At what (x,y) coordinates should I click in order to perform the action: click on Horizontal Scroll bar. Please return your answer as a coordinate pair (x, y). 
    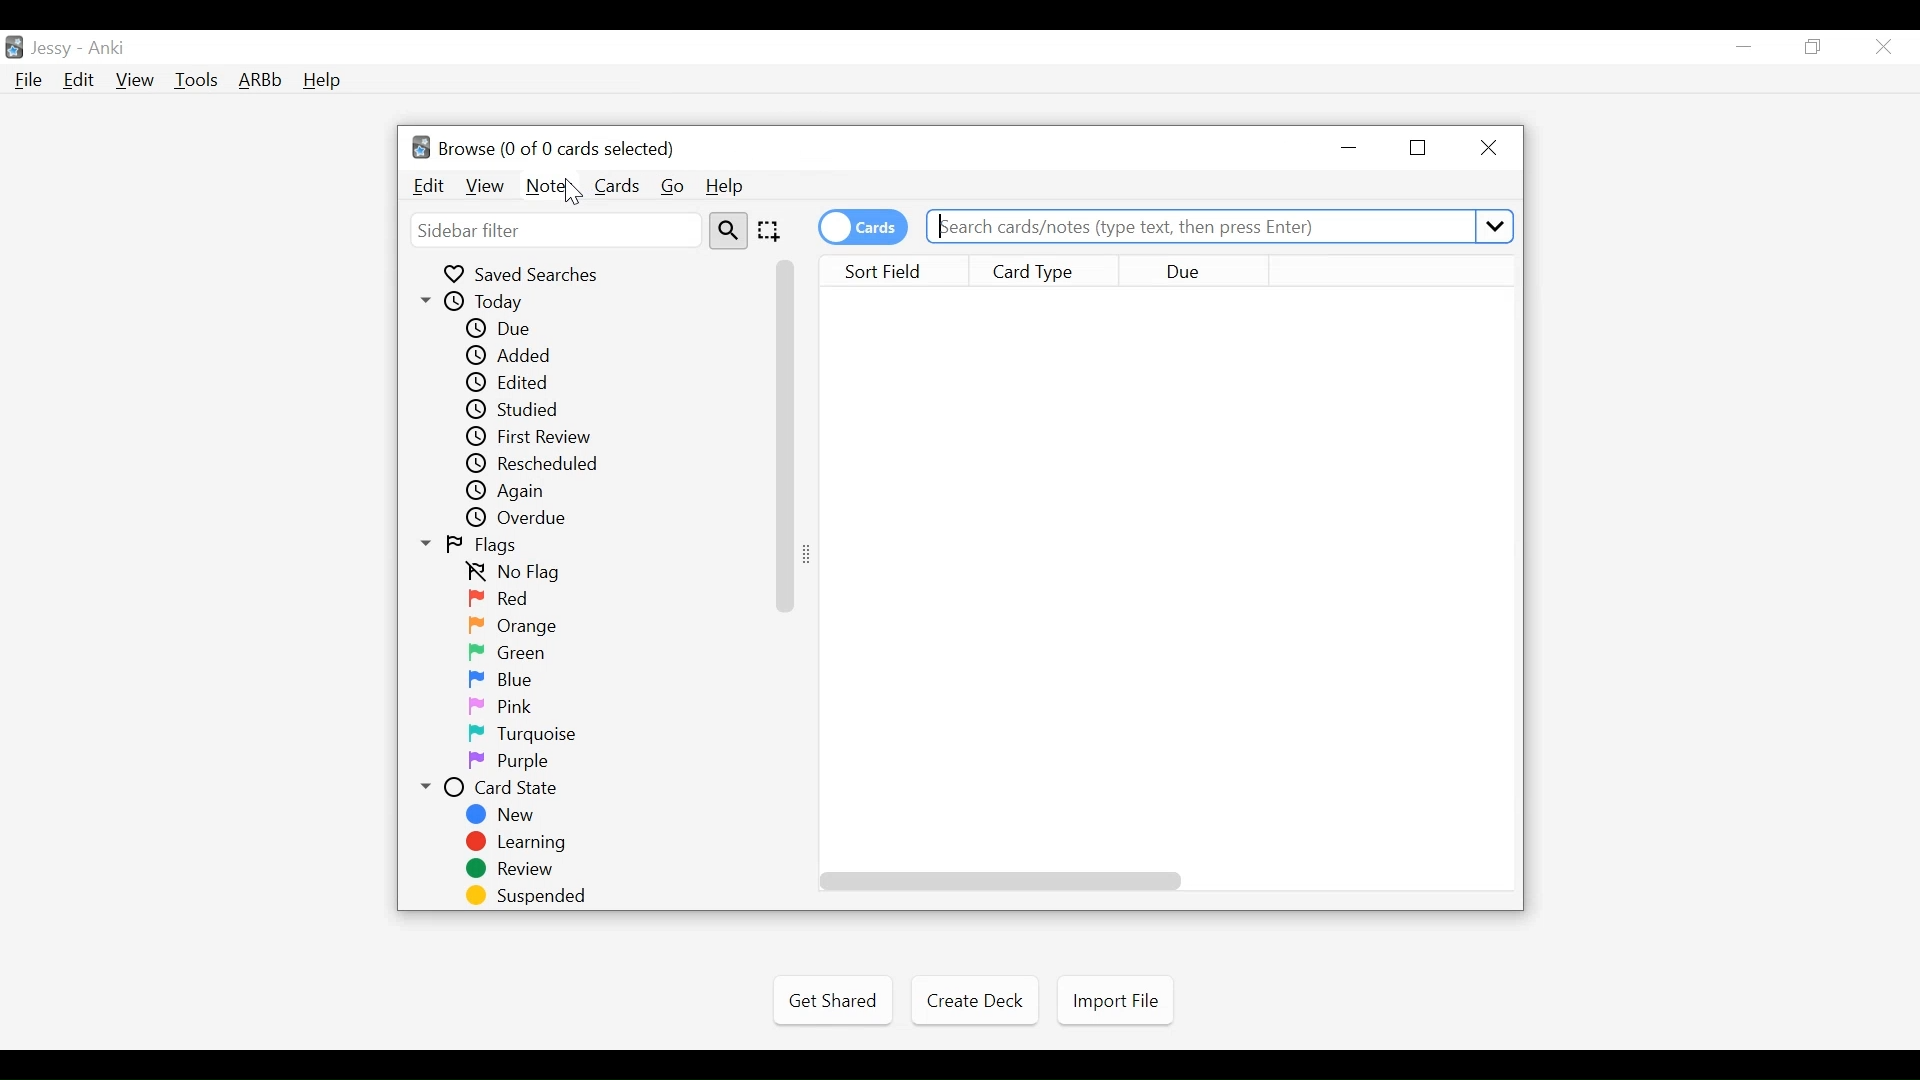
    Looking at the image, I should click on (1001, 881).